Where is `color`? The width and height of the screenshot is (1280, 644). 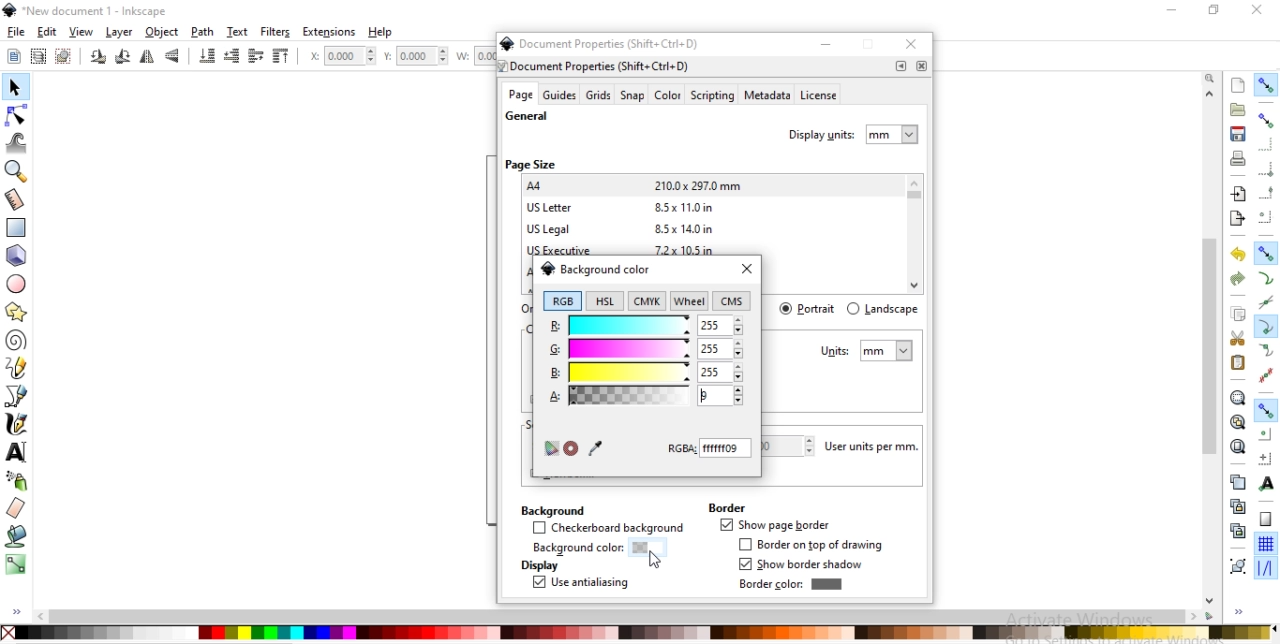 color is located at coordinates (667, 97).